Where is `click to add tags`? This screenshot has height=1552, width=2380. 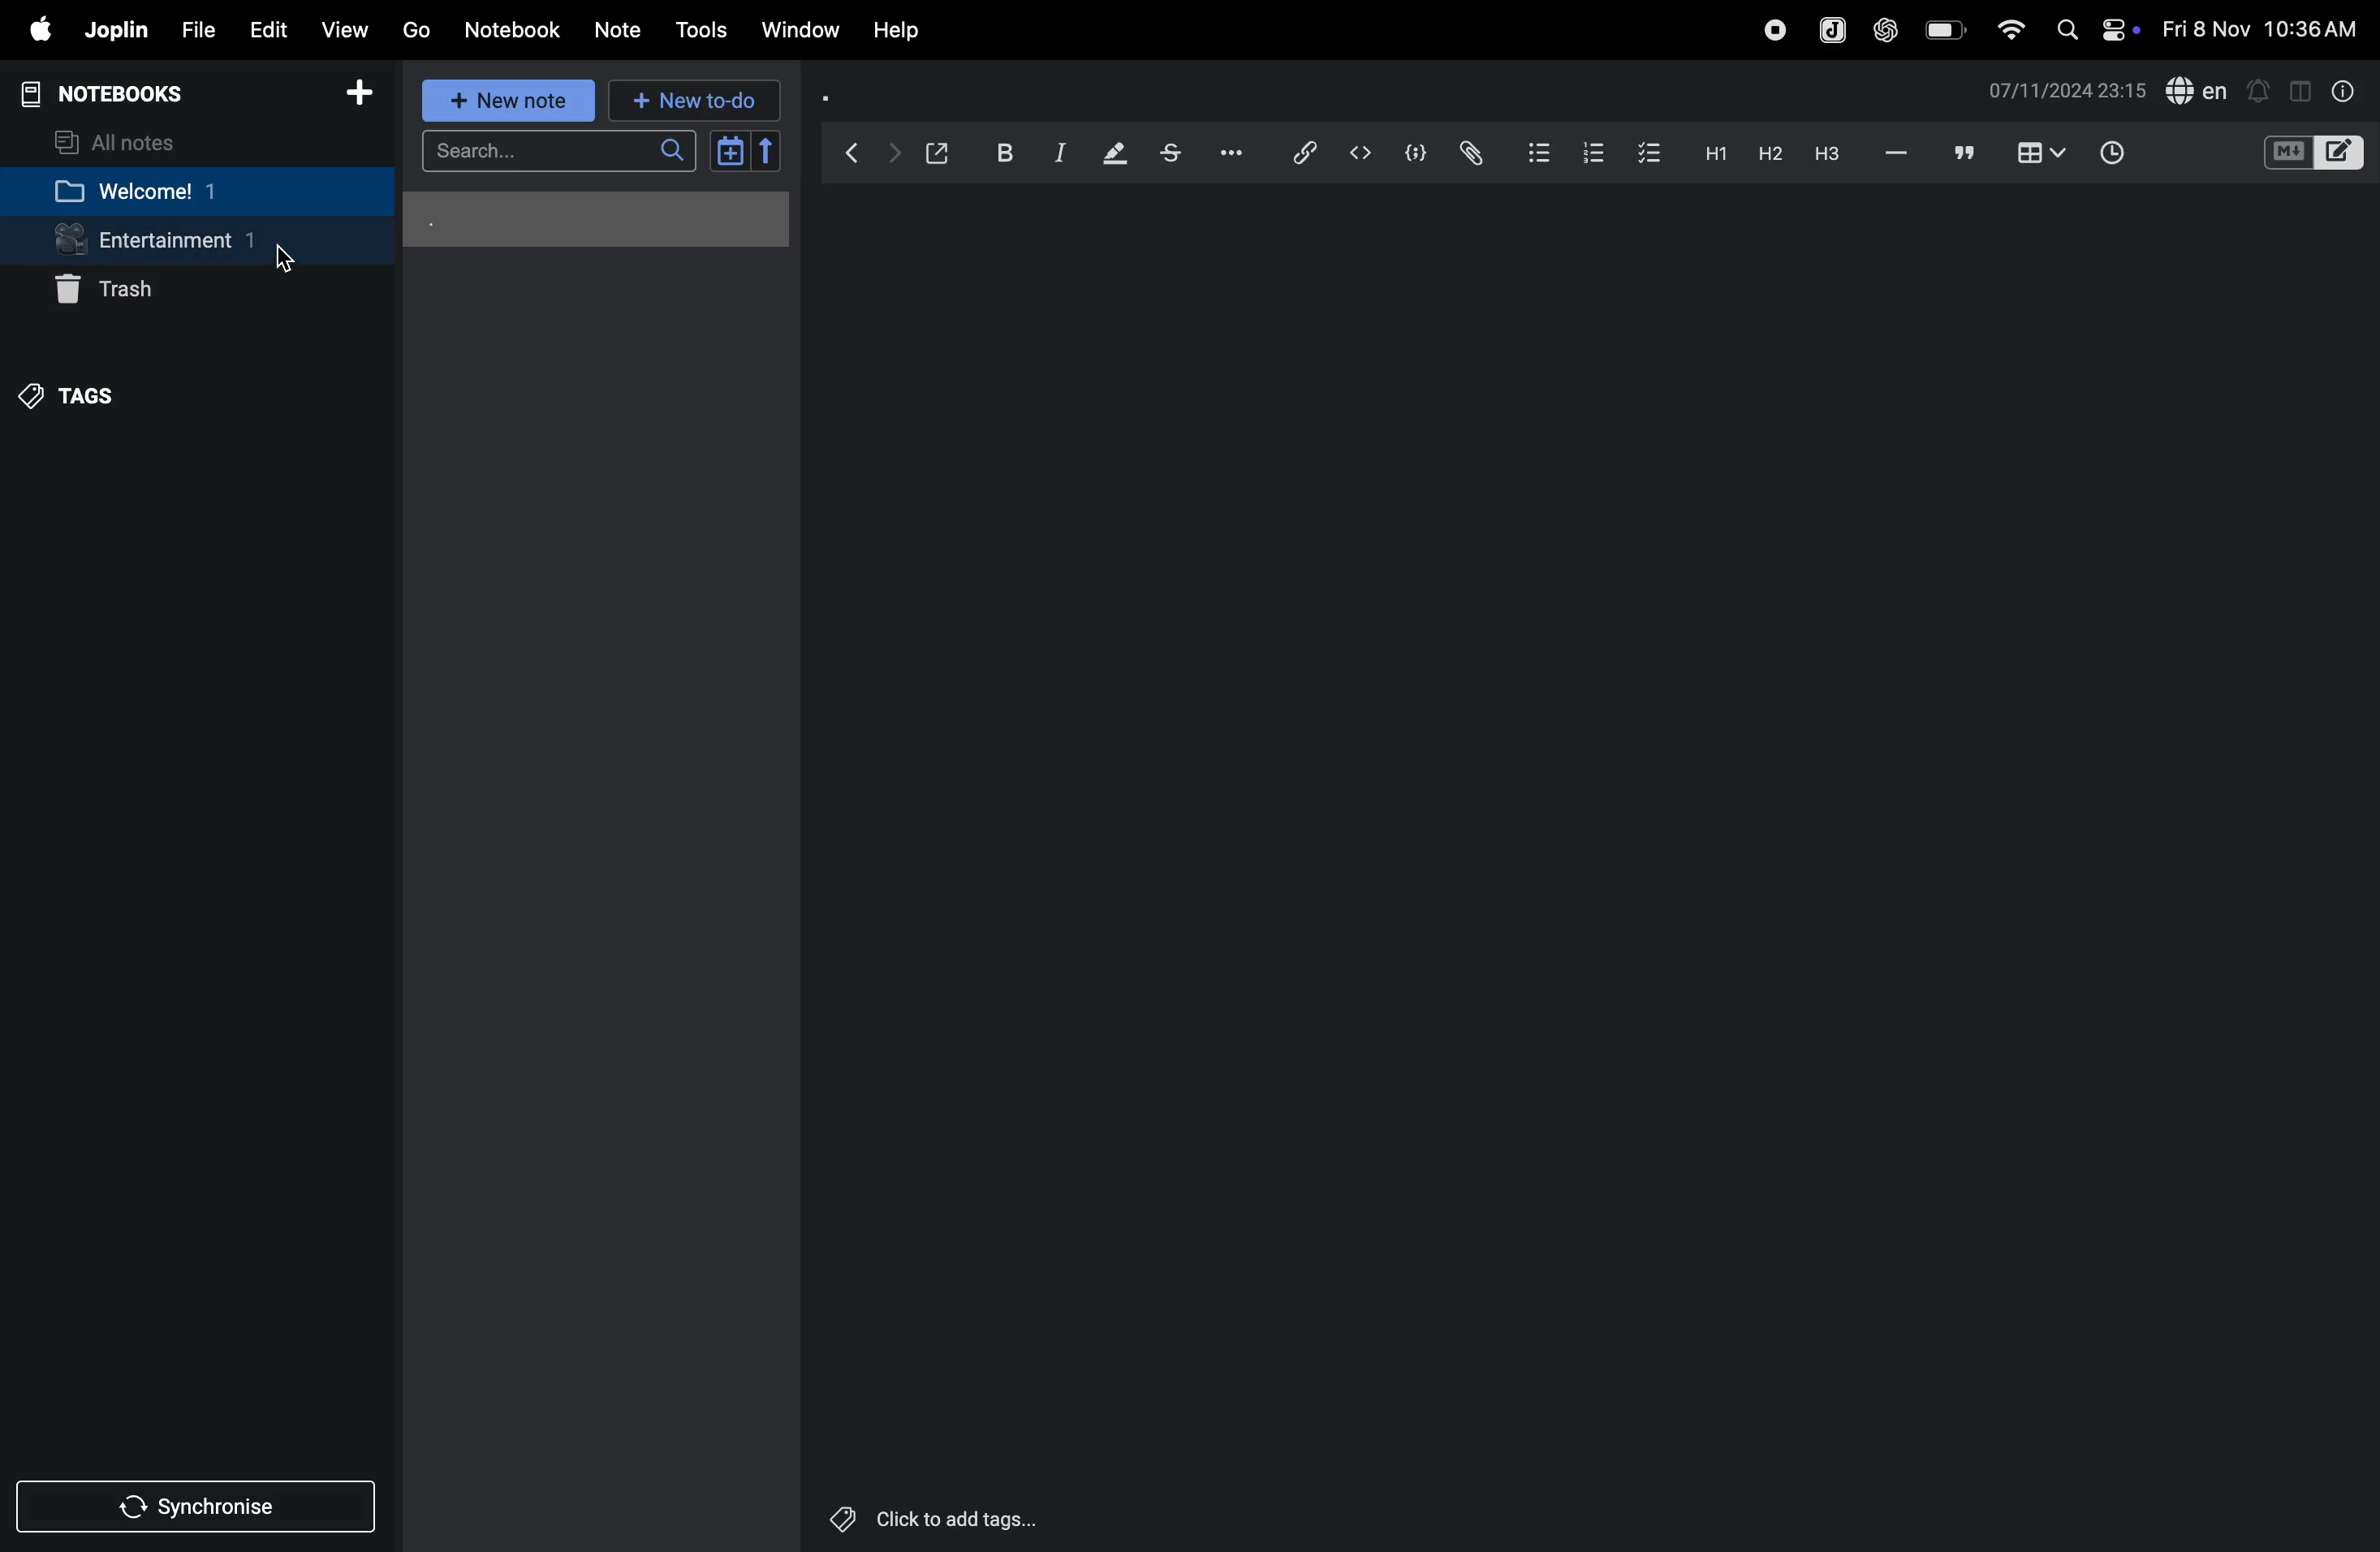
click to add tags is located at coordinates (939, 1519).